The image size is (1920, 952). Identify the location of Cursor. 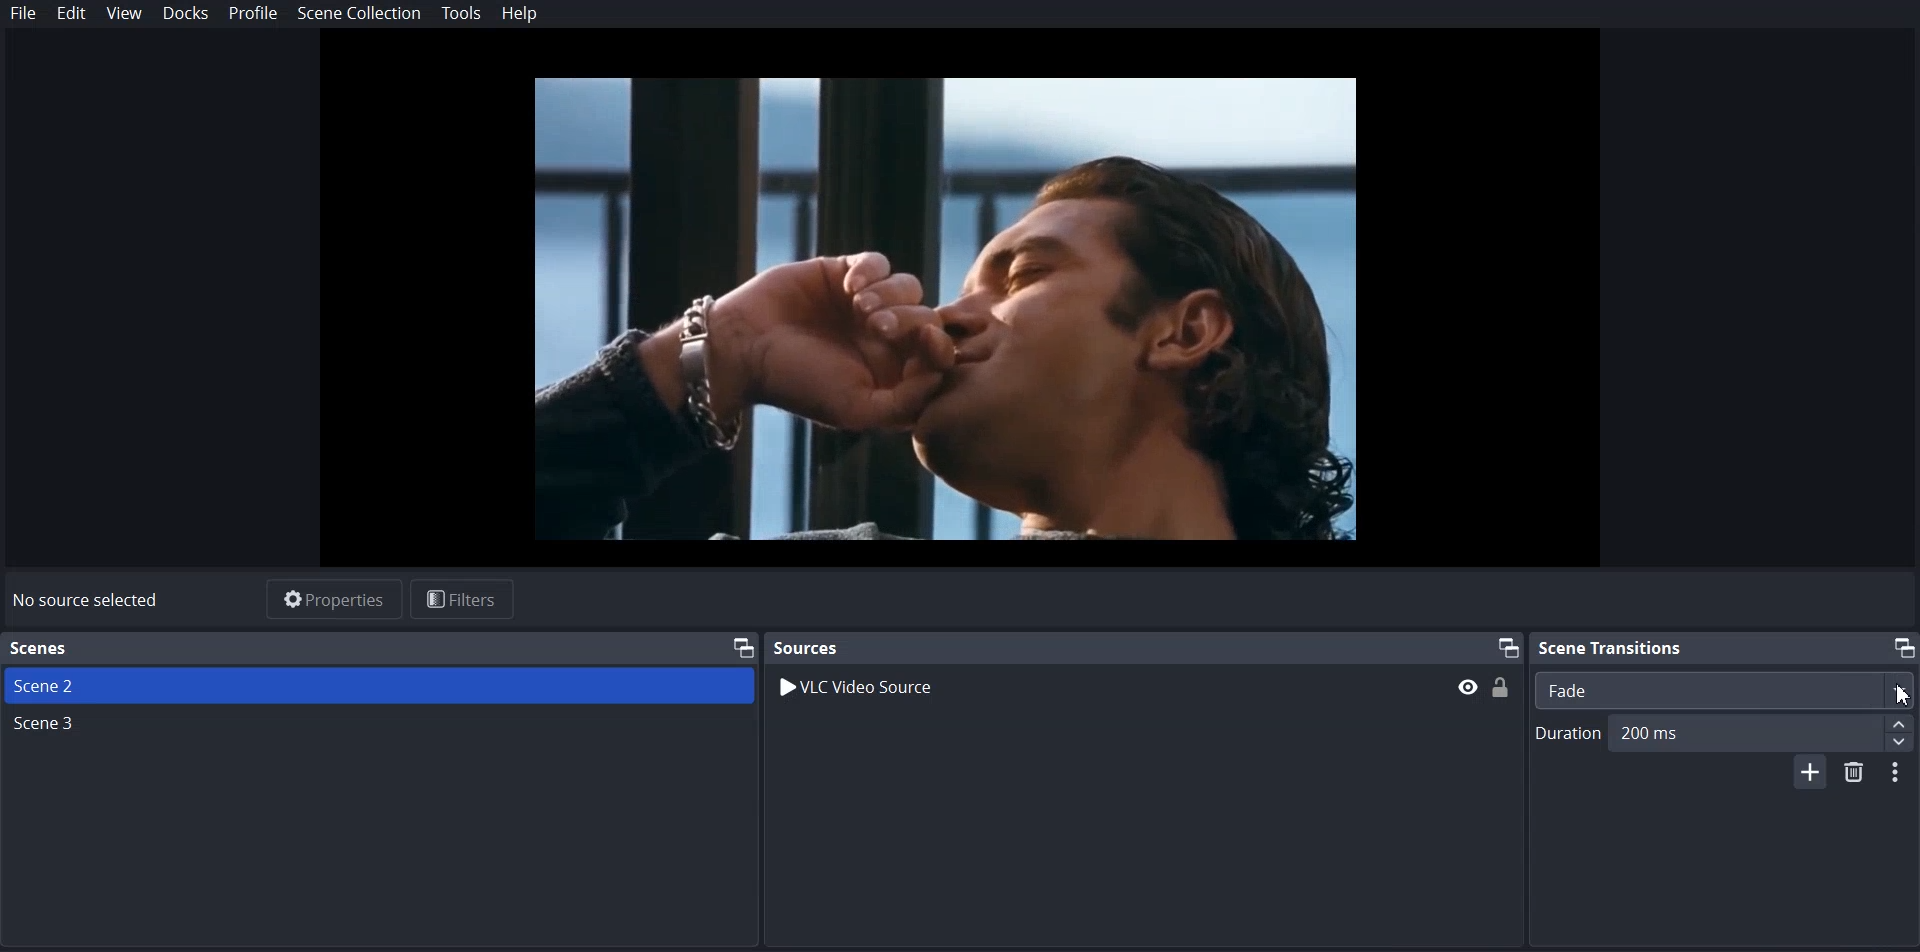
(1901, 693).